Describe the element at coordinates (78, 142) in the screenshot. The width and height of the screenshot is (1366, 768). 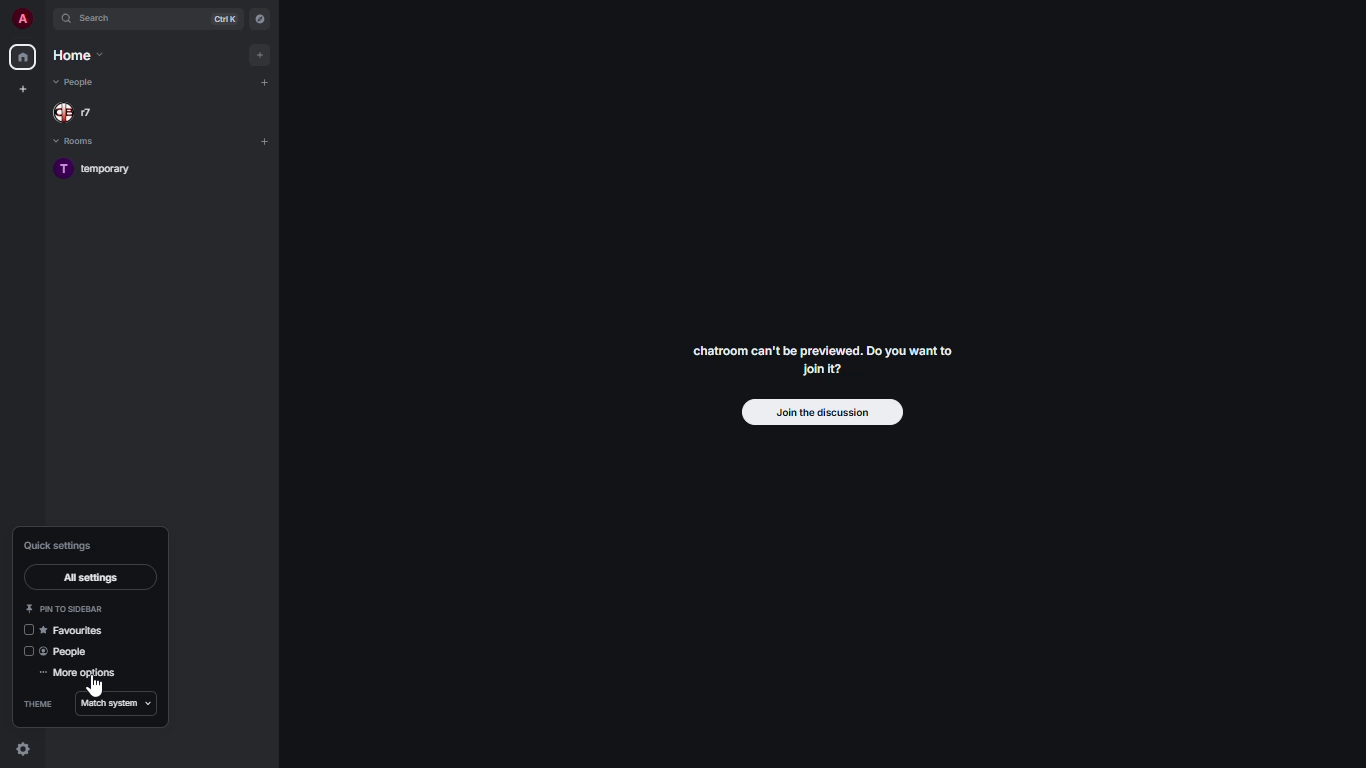
I see `rooms` at that location.